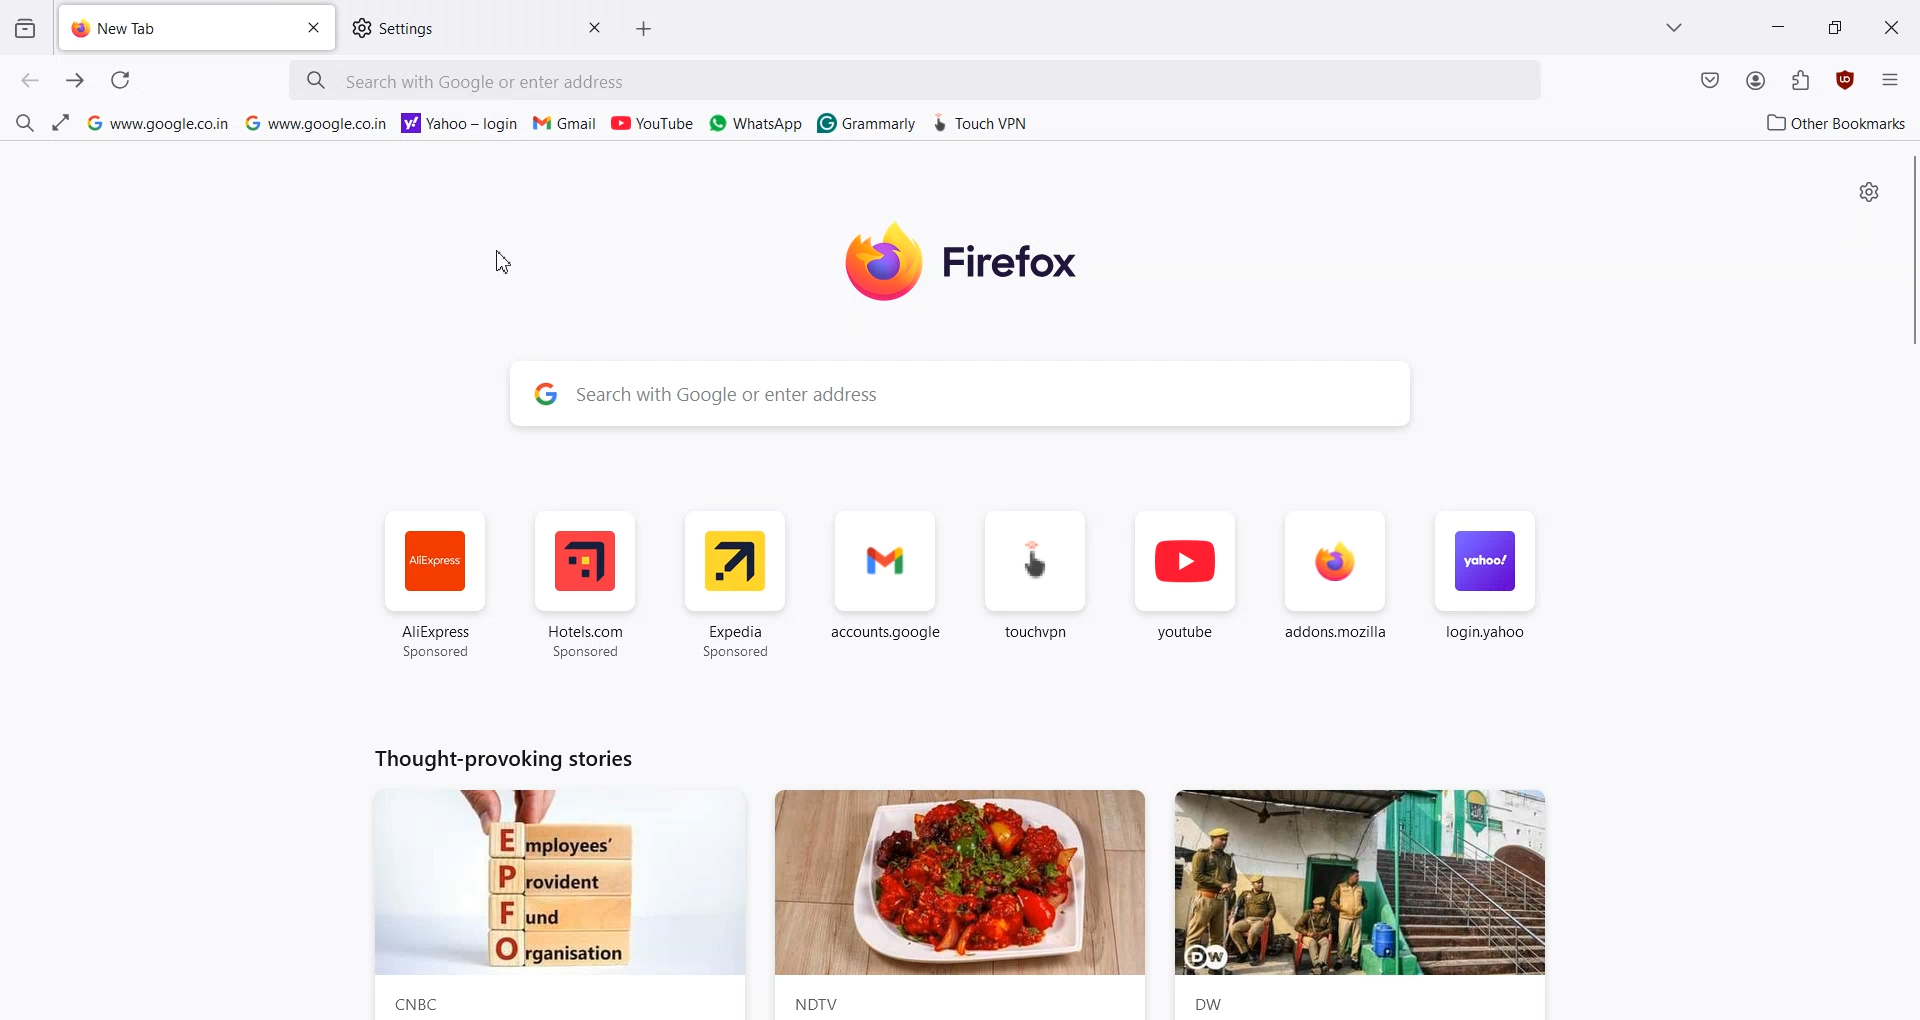 The height and width of the screenshot is (1020, 1920). What do you see at coordinates (1908, 246) in the screenshot?
I see `Vertical Scroll bar` at bounding box center [1908, 246].